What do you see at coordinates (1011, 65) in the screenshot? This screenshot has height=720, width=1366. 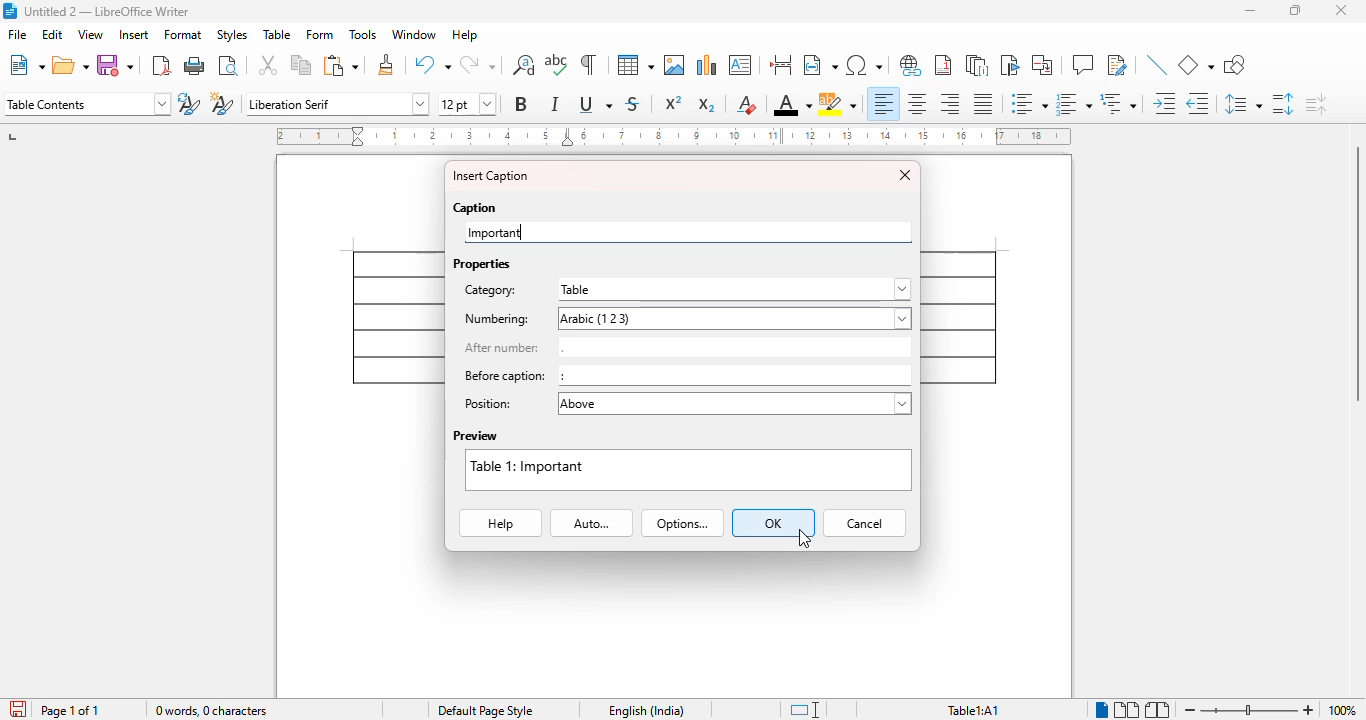 I see `insert bookmark` at bounding box center [1011, 65].